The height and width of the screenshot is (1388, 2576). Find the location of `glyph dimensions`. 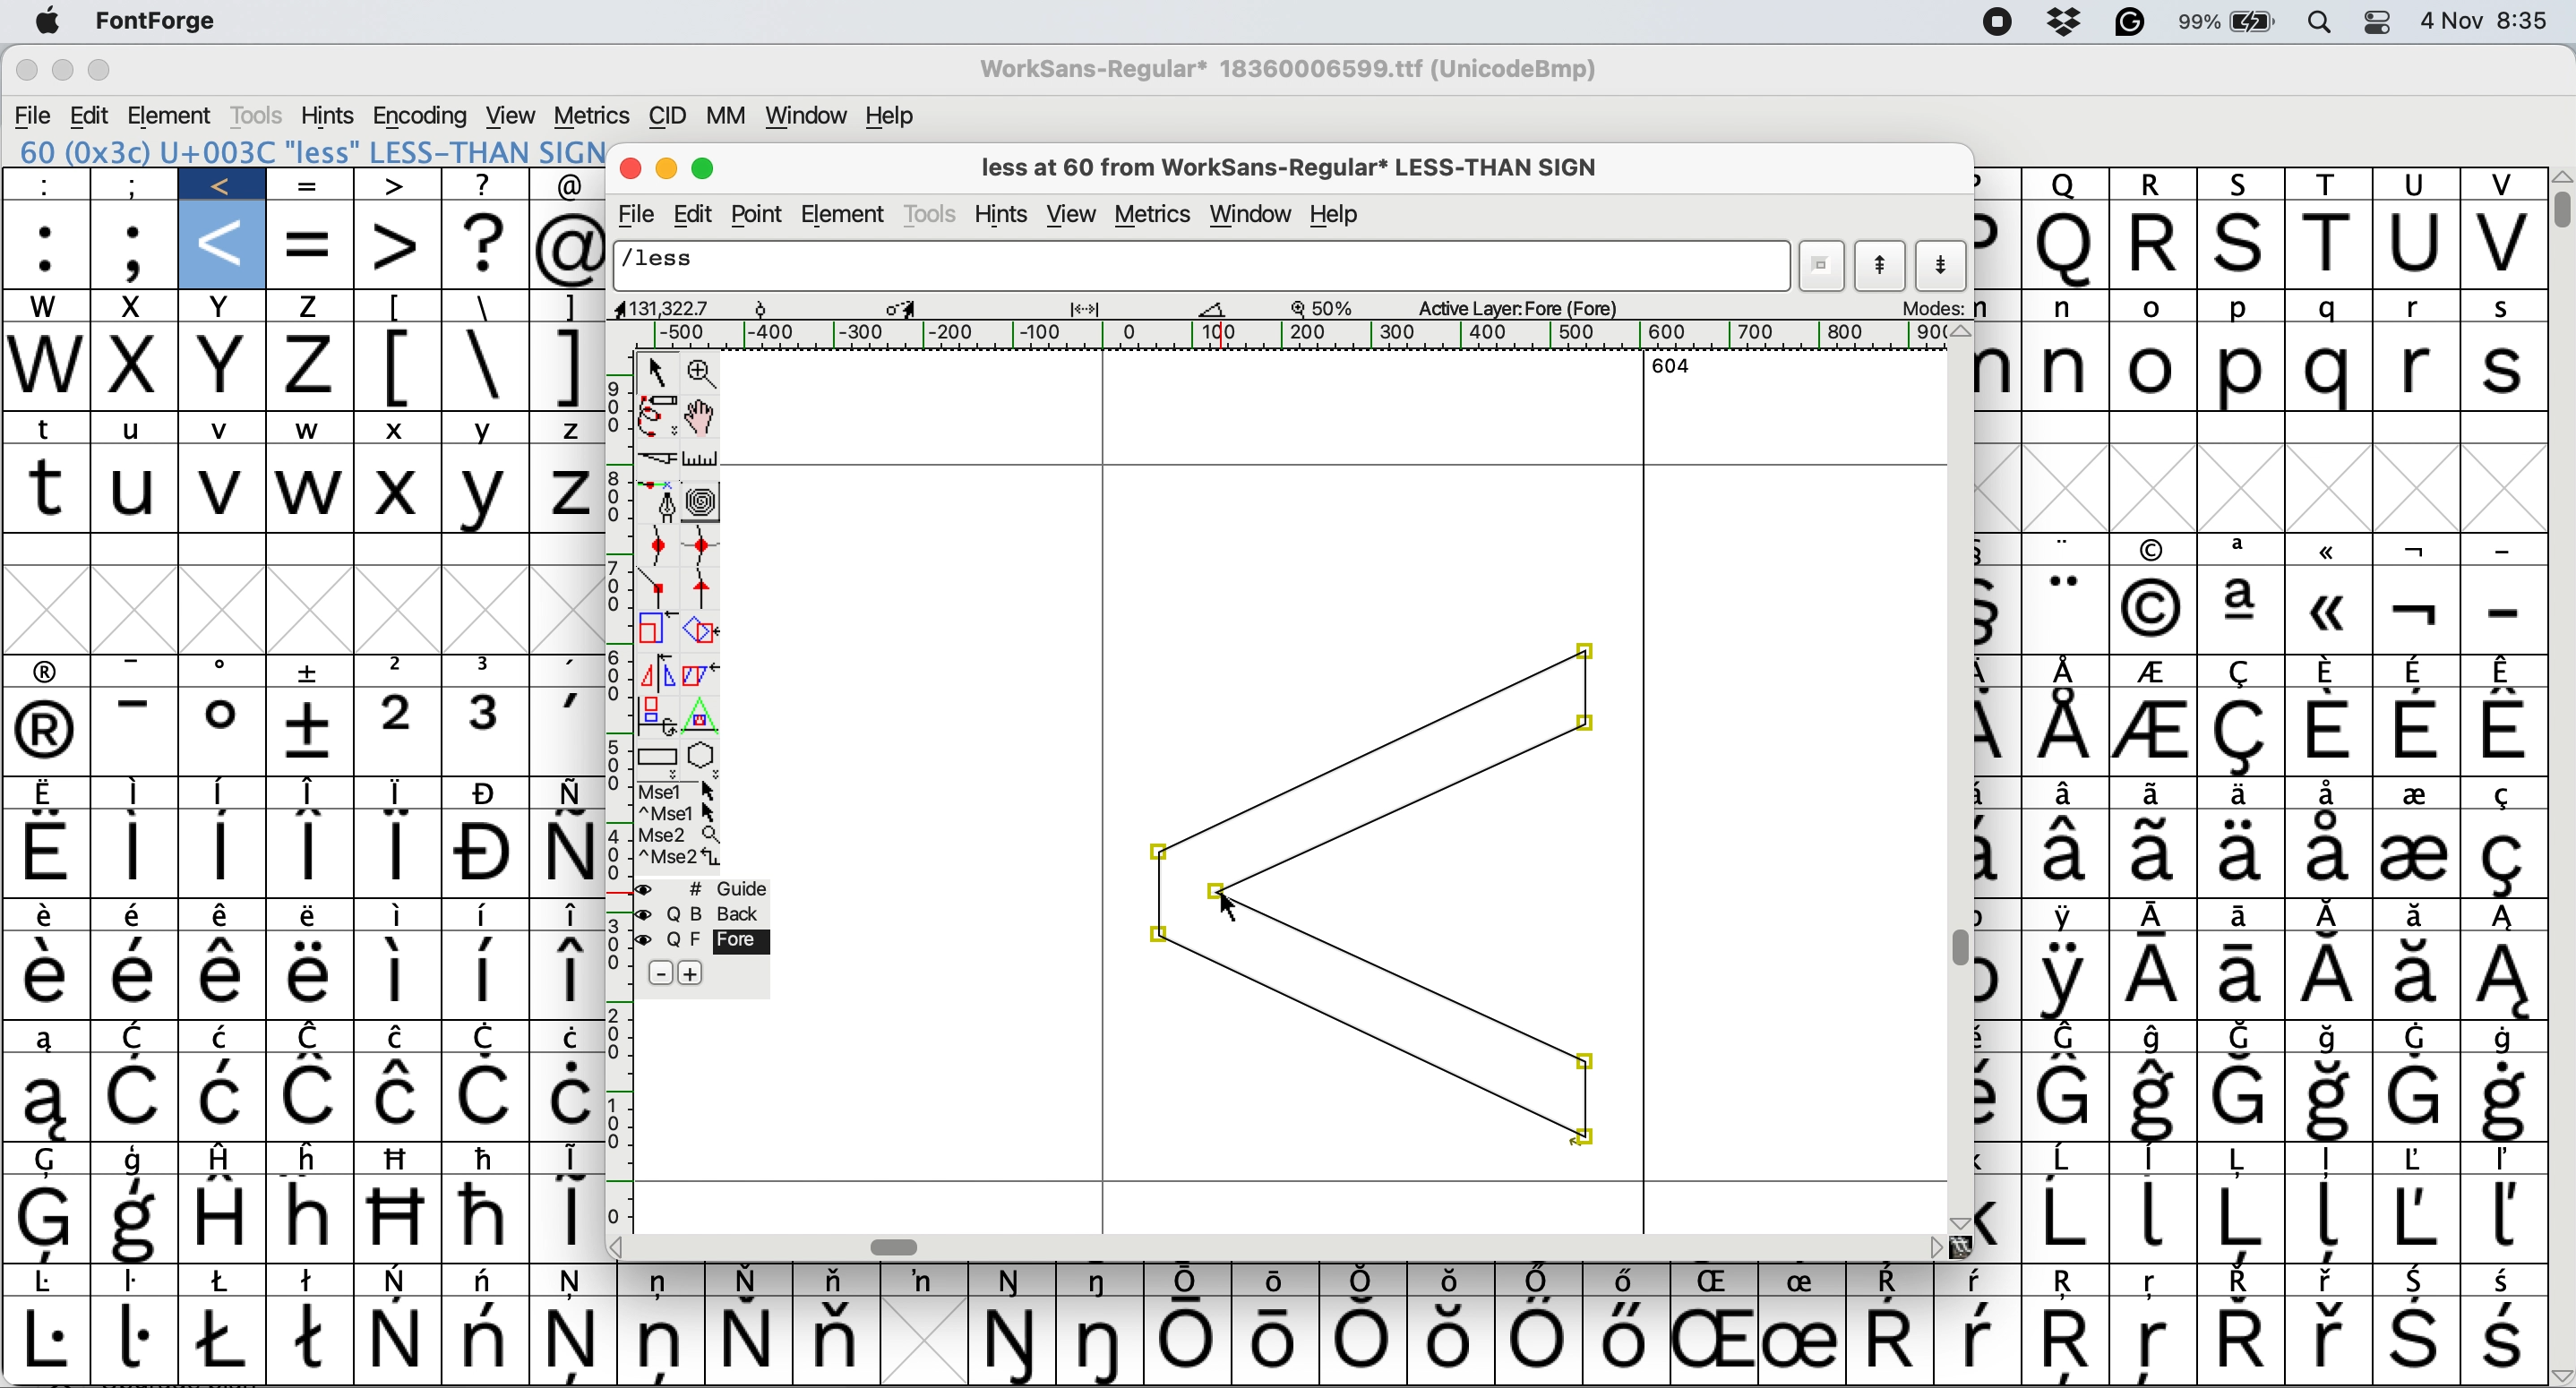

glyph dimensions is located at coordinates (924, 308).